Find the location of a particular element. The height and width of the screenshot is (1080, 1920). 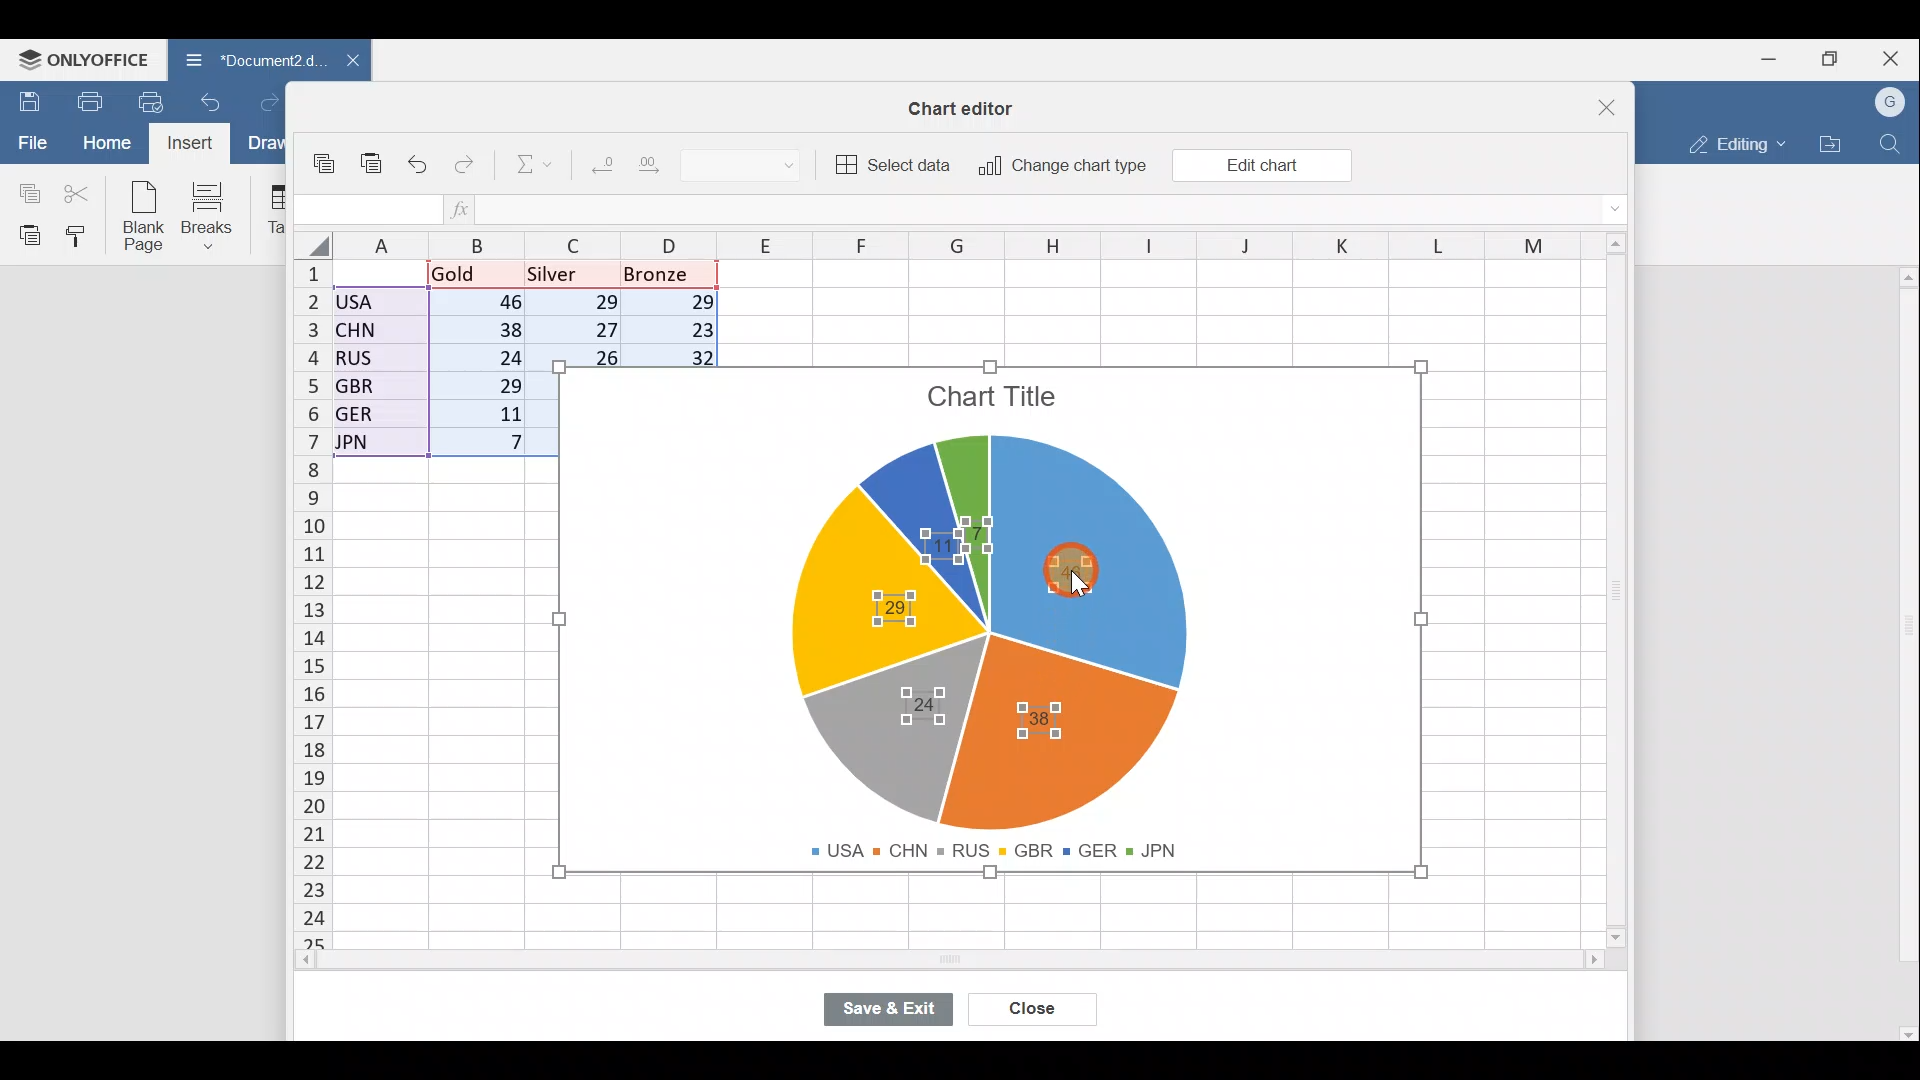

Draw is located at coordinates (271, 145).